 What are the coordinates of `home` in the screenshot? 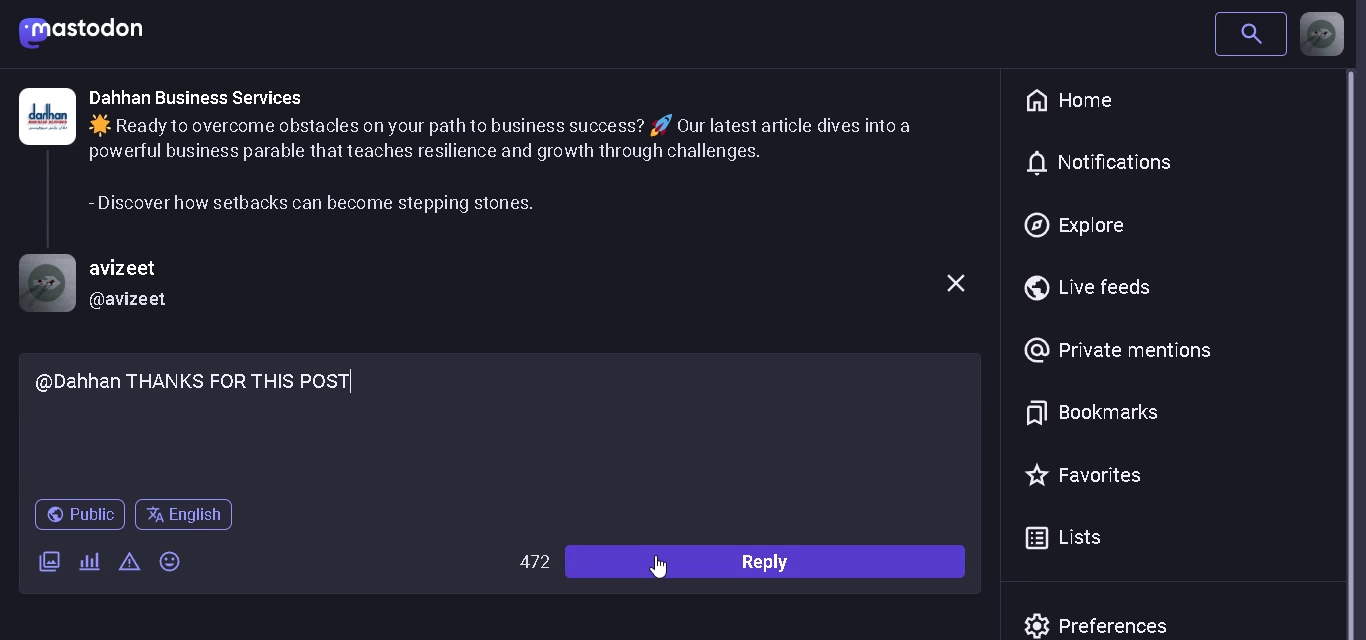 It's located at (1076, 101).